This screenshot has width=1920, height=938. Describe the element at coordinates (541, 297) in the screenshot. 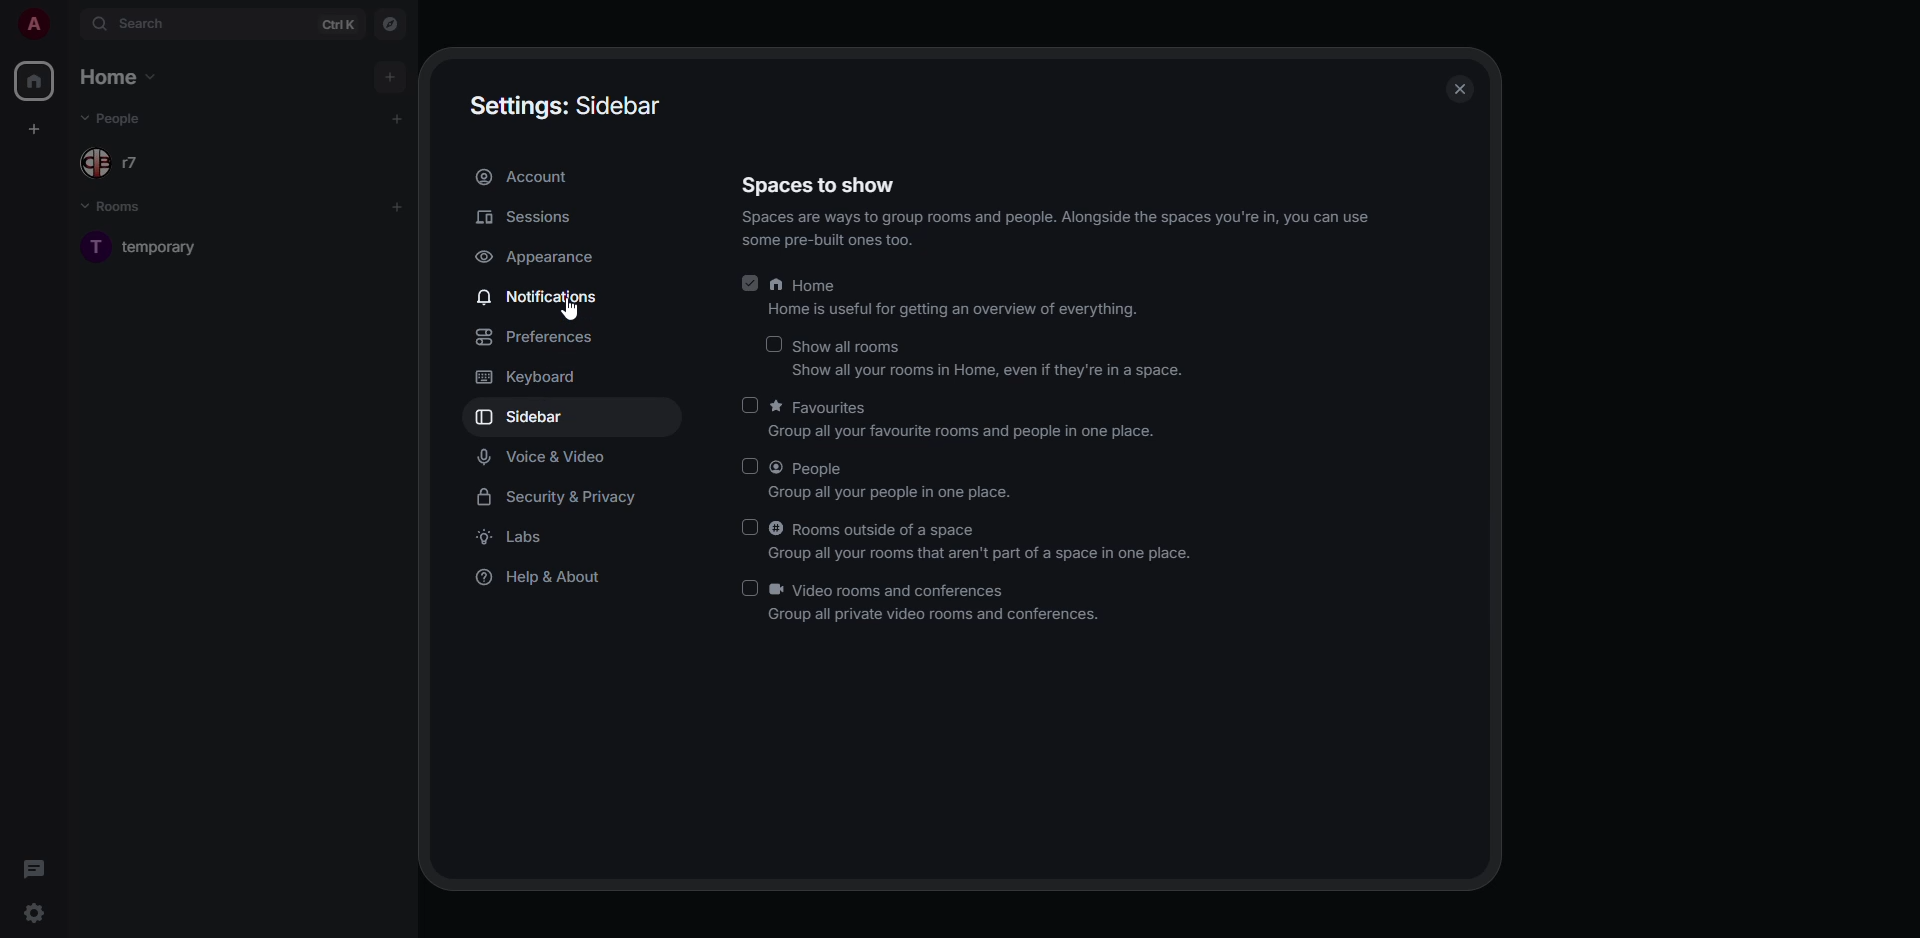

I see `notifications` at that location.